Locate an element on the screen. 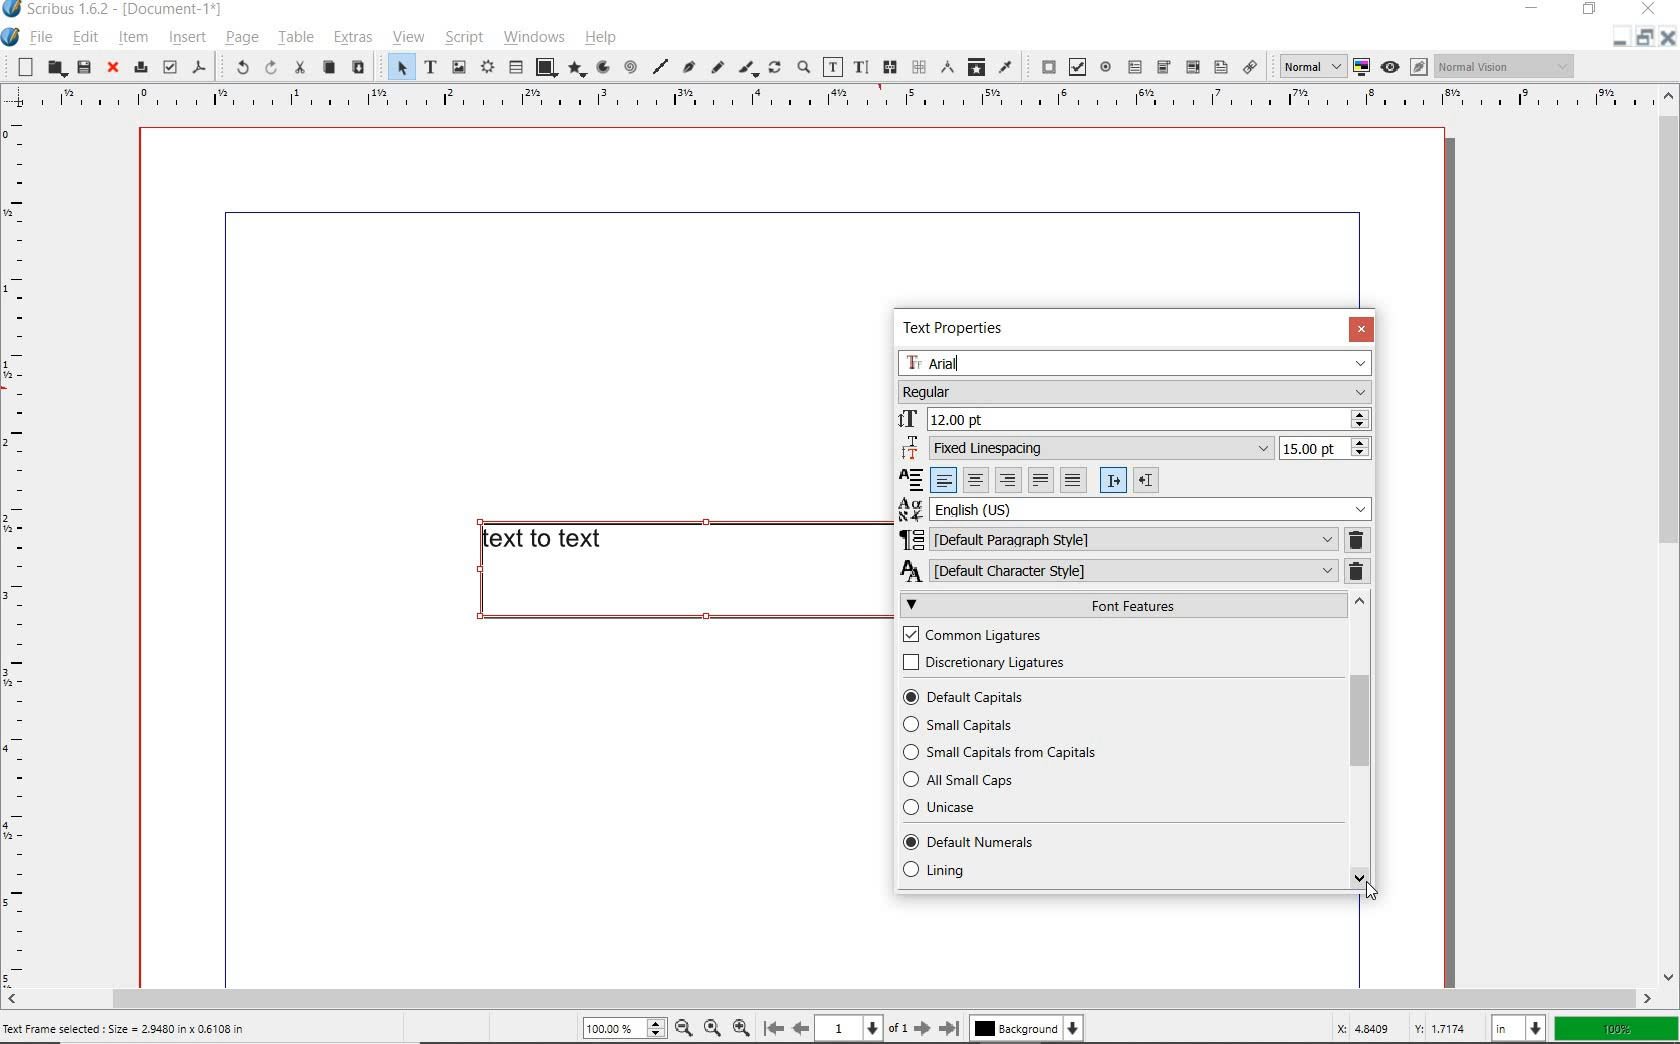 The width and height of the screenshot is (1680, 1044). DEFAULT CAPITALS is located at coordinates (964, 697).